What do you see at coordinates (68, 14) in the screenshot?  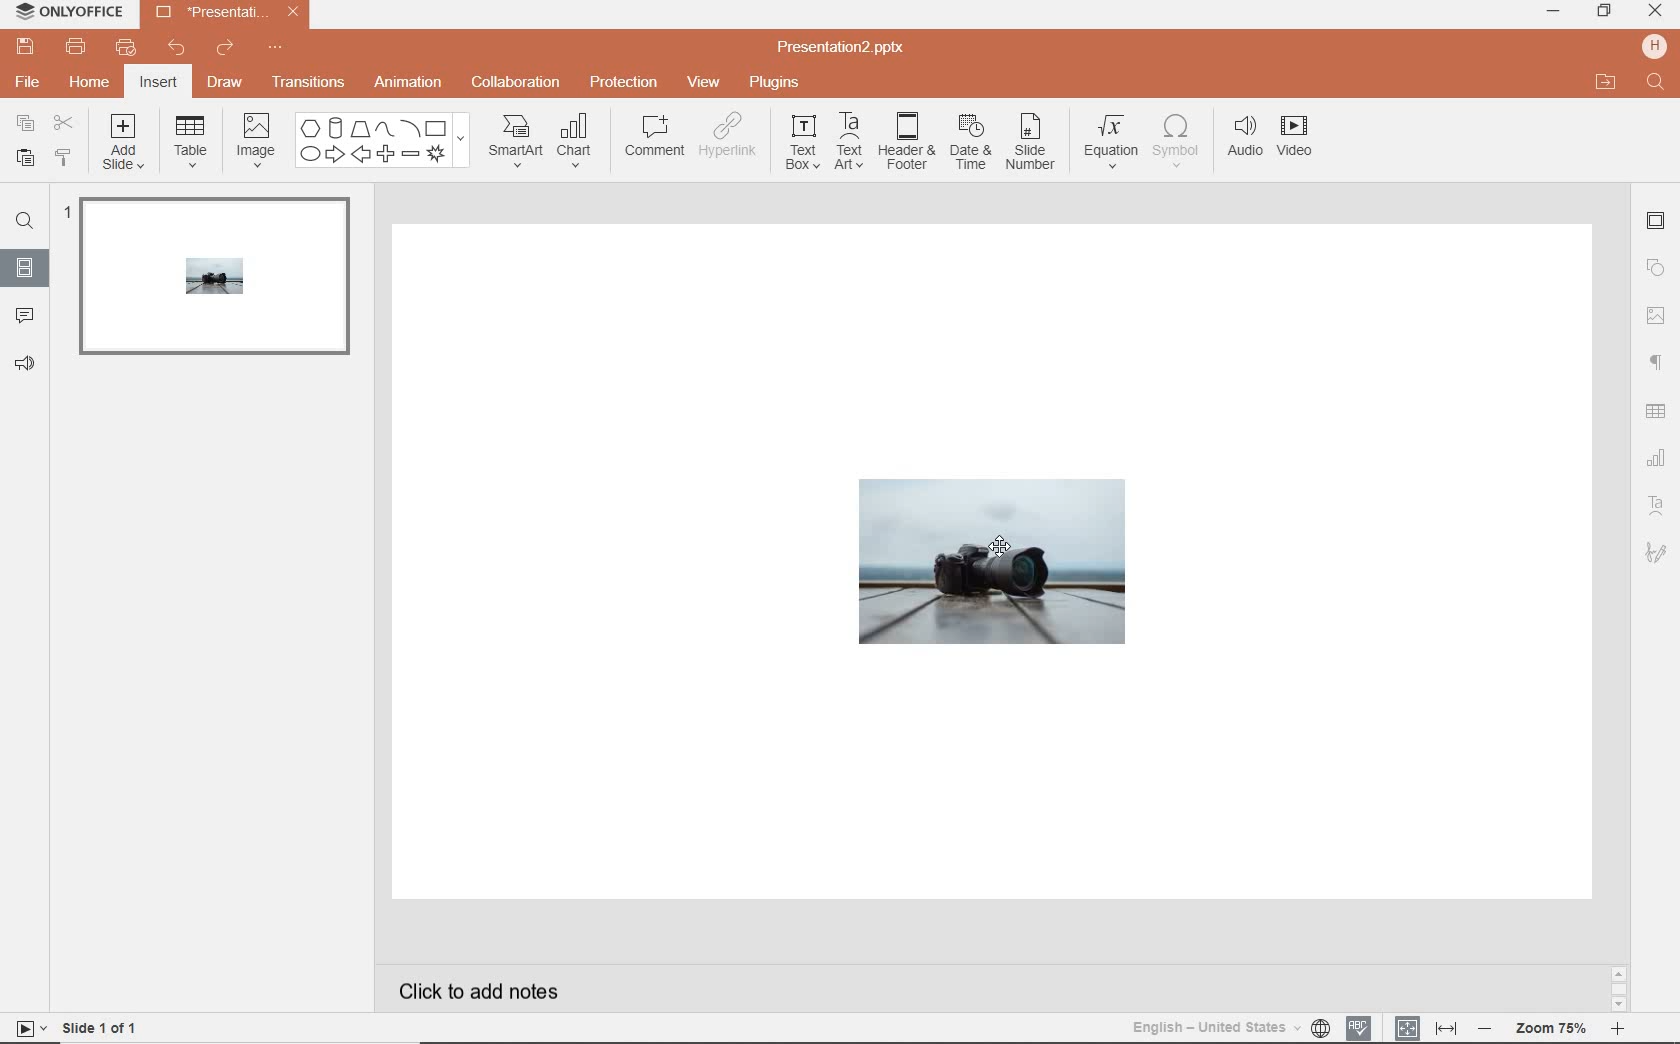 I see `ONLYOFFICE` at bounding box center [68, 14].